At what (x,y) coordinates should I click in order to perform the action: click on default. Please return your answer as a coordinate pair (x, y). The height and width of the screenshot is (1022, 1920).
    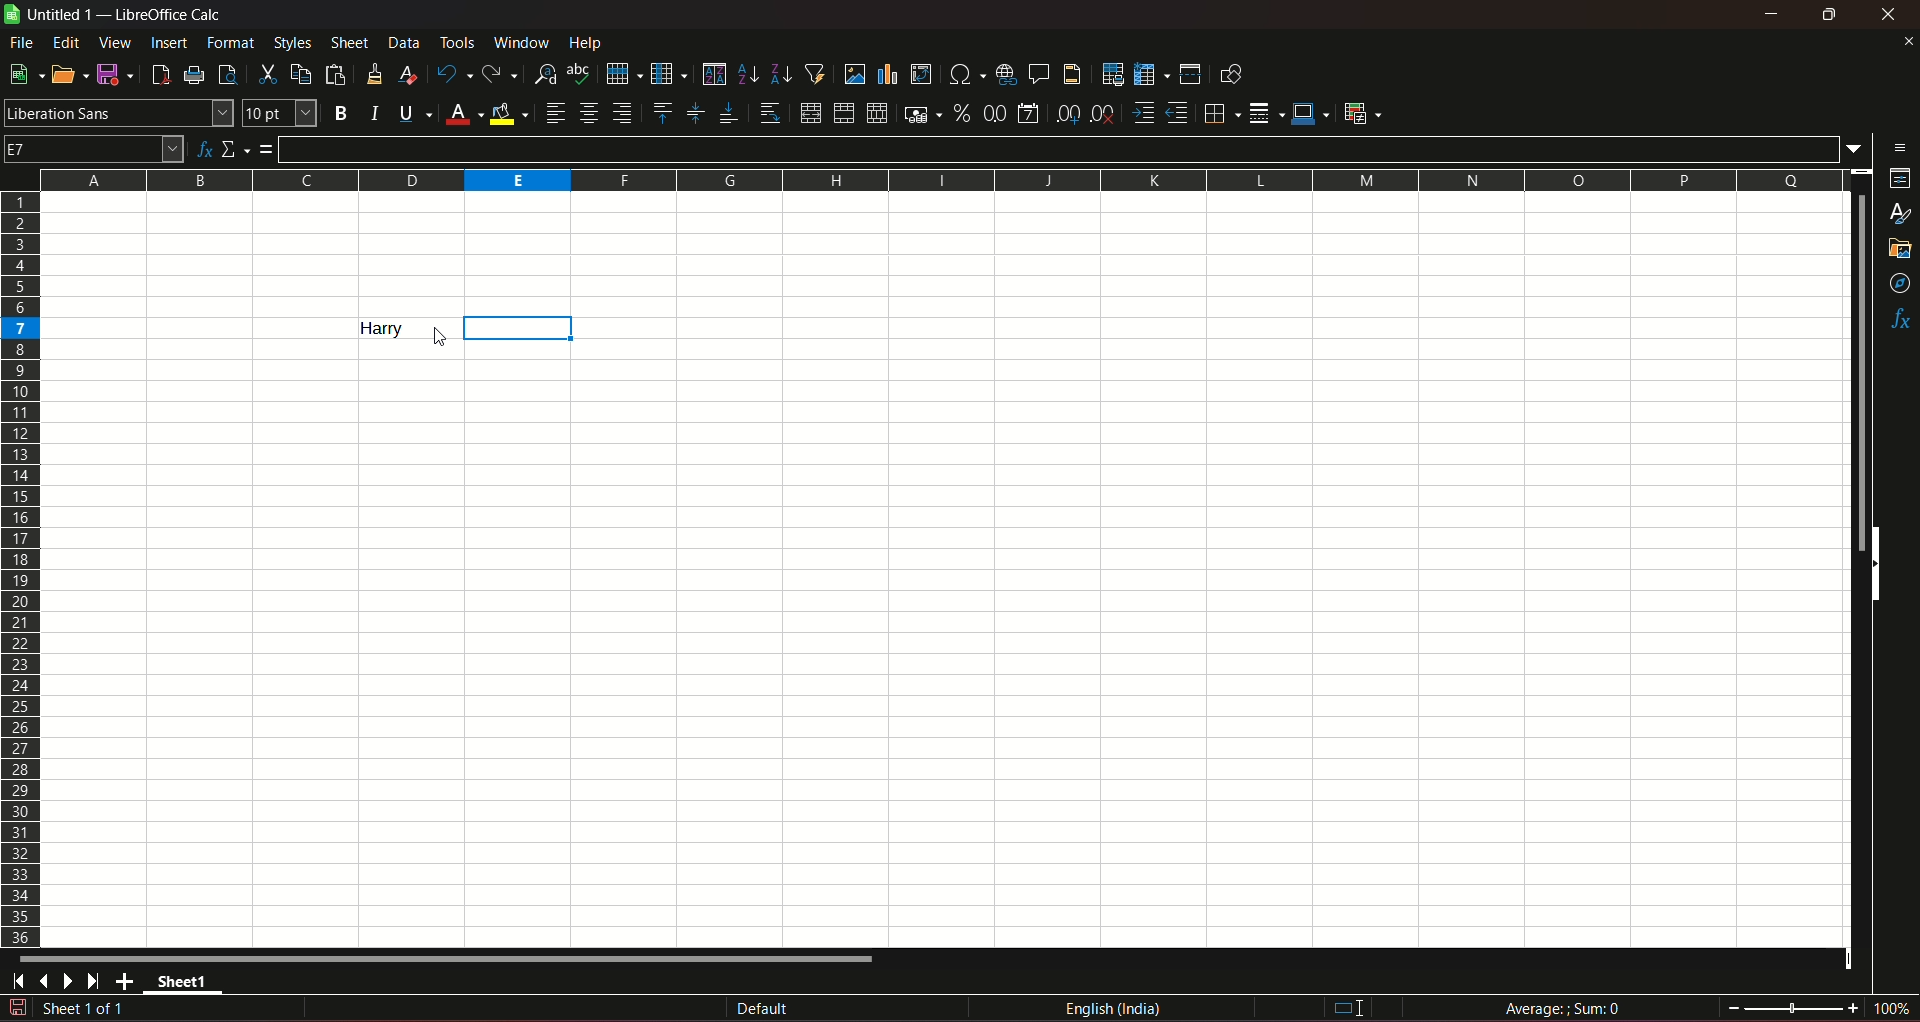
    Looking at the image, I should click on (763, 1010).